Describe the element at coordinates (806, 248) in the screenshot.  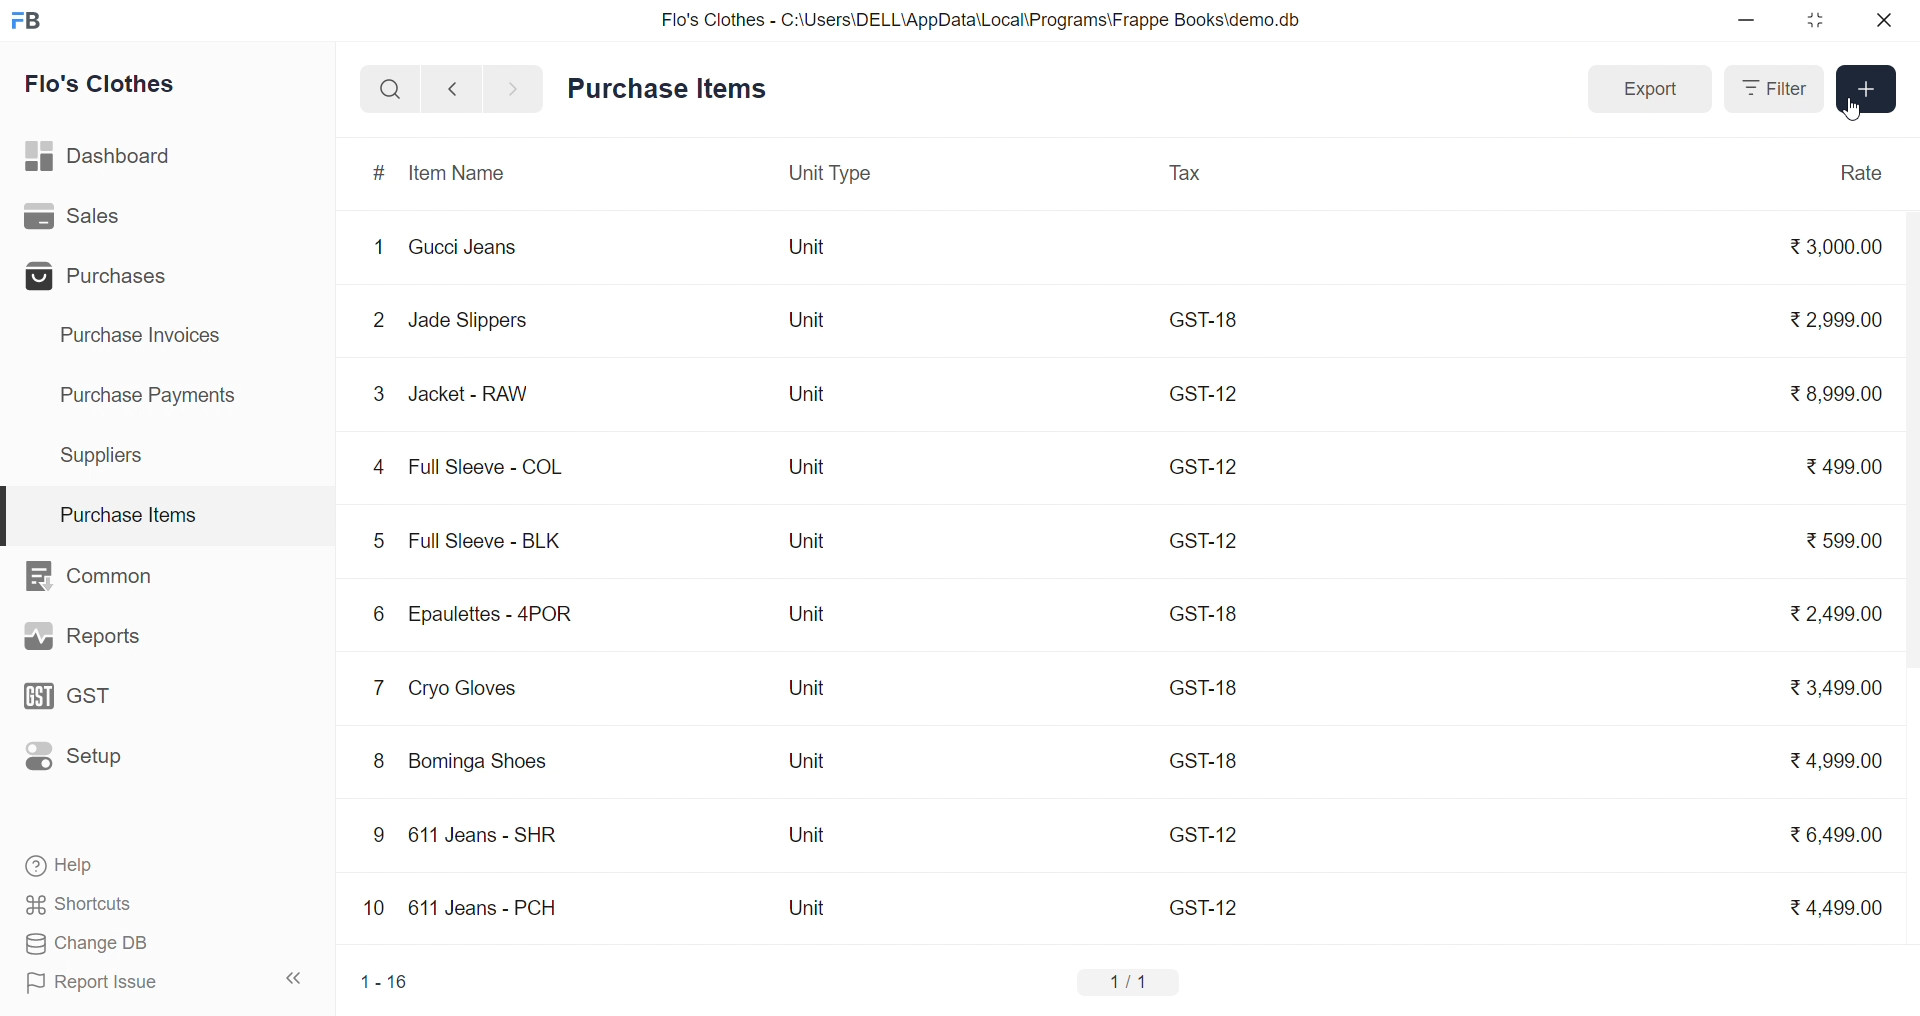
I see `Unit` at that location.